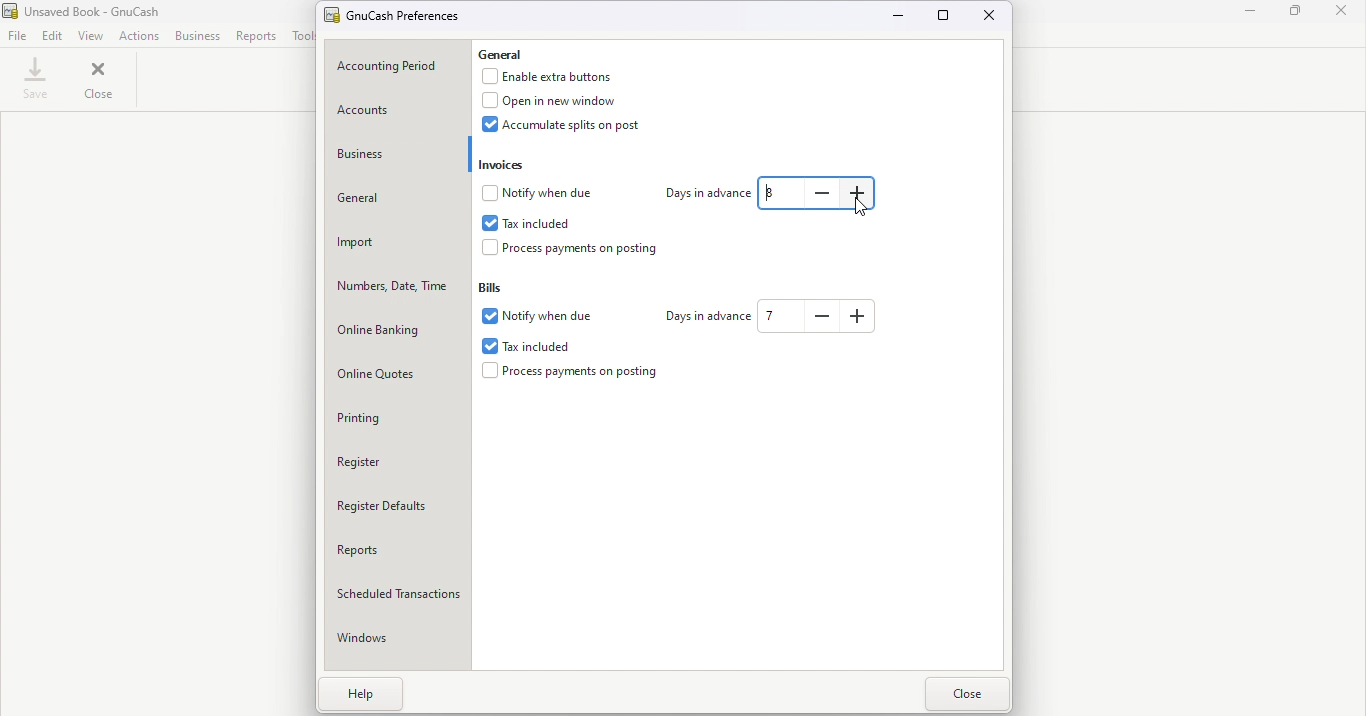 This screenshot has width=1366, height=716. I want to click on Close, so click(98, 83).